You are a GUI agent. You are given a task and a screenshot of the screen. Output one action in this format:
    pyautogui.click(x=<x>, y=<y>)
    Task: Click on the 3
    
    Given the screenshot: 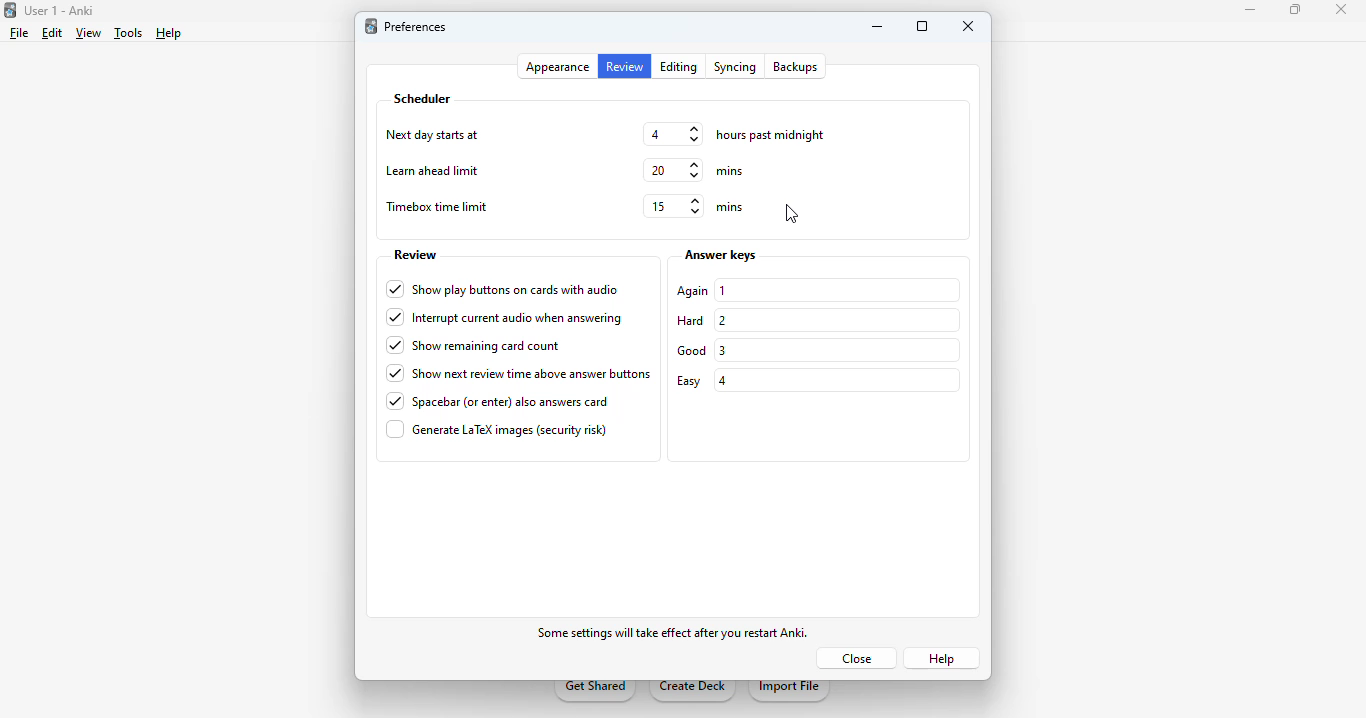 What is the action you would take?
    pyautogui.click(x=724, y=351)
    